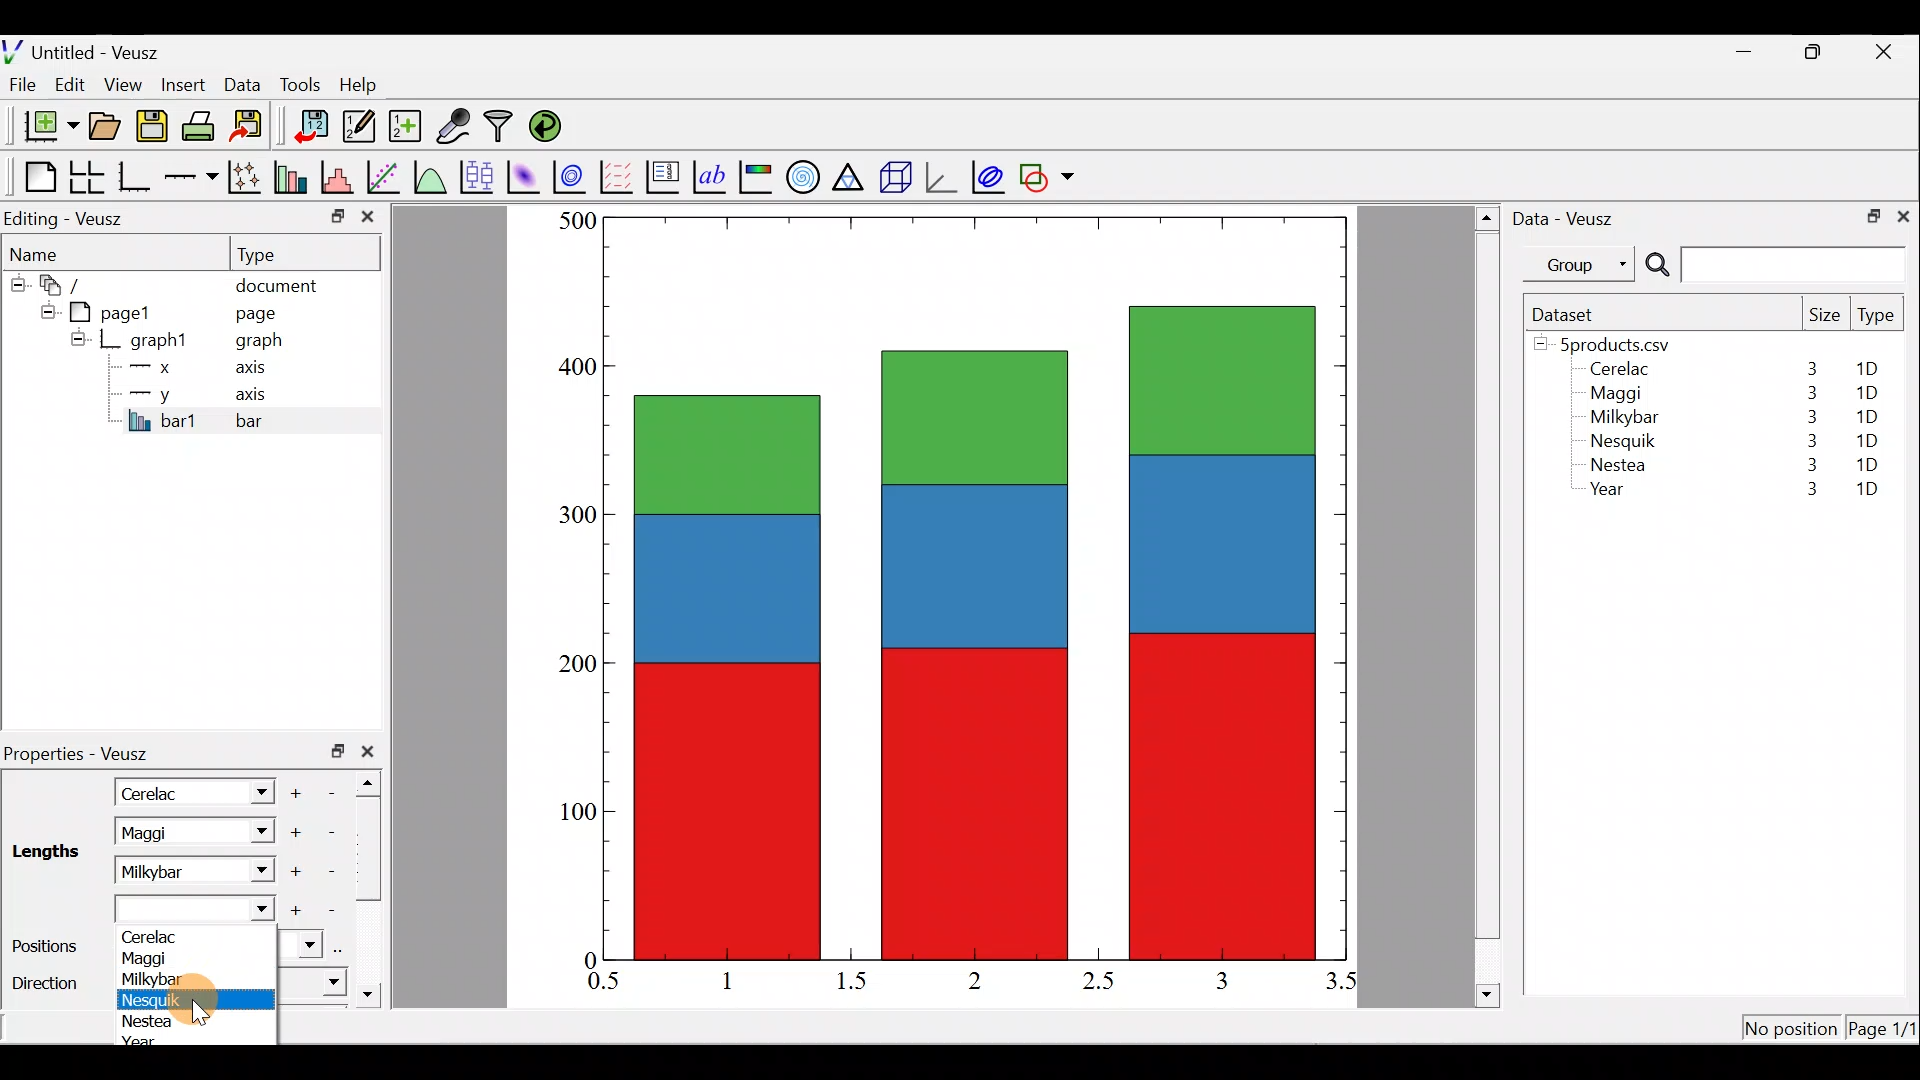 The height and width of the screenshot is (1080, 1920). Describe the element at coordinates (1612, 494) in the screenshot. I see `Year` at that location.